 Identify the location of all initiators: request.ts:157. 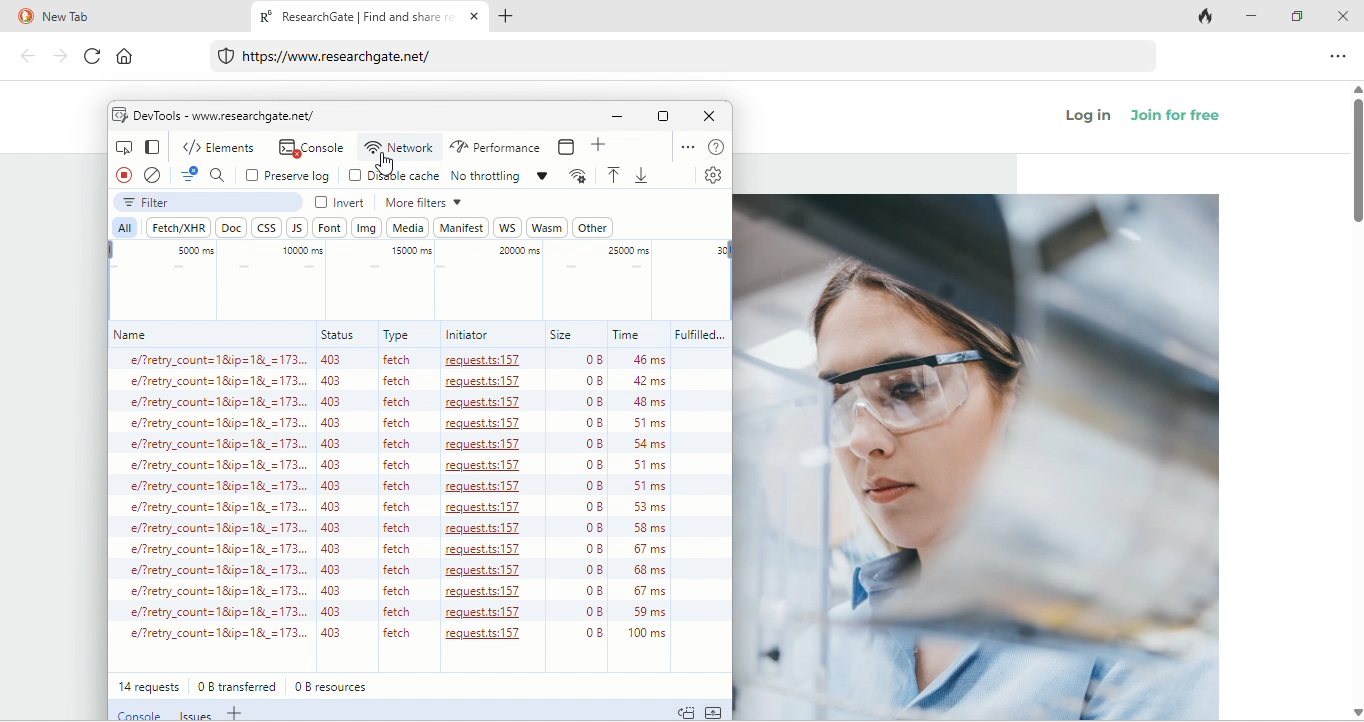
(487, 513).